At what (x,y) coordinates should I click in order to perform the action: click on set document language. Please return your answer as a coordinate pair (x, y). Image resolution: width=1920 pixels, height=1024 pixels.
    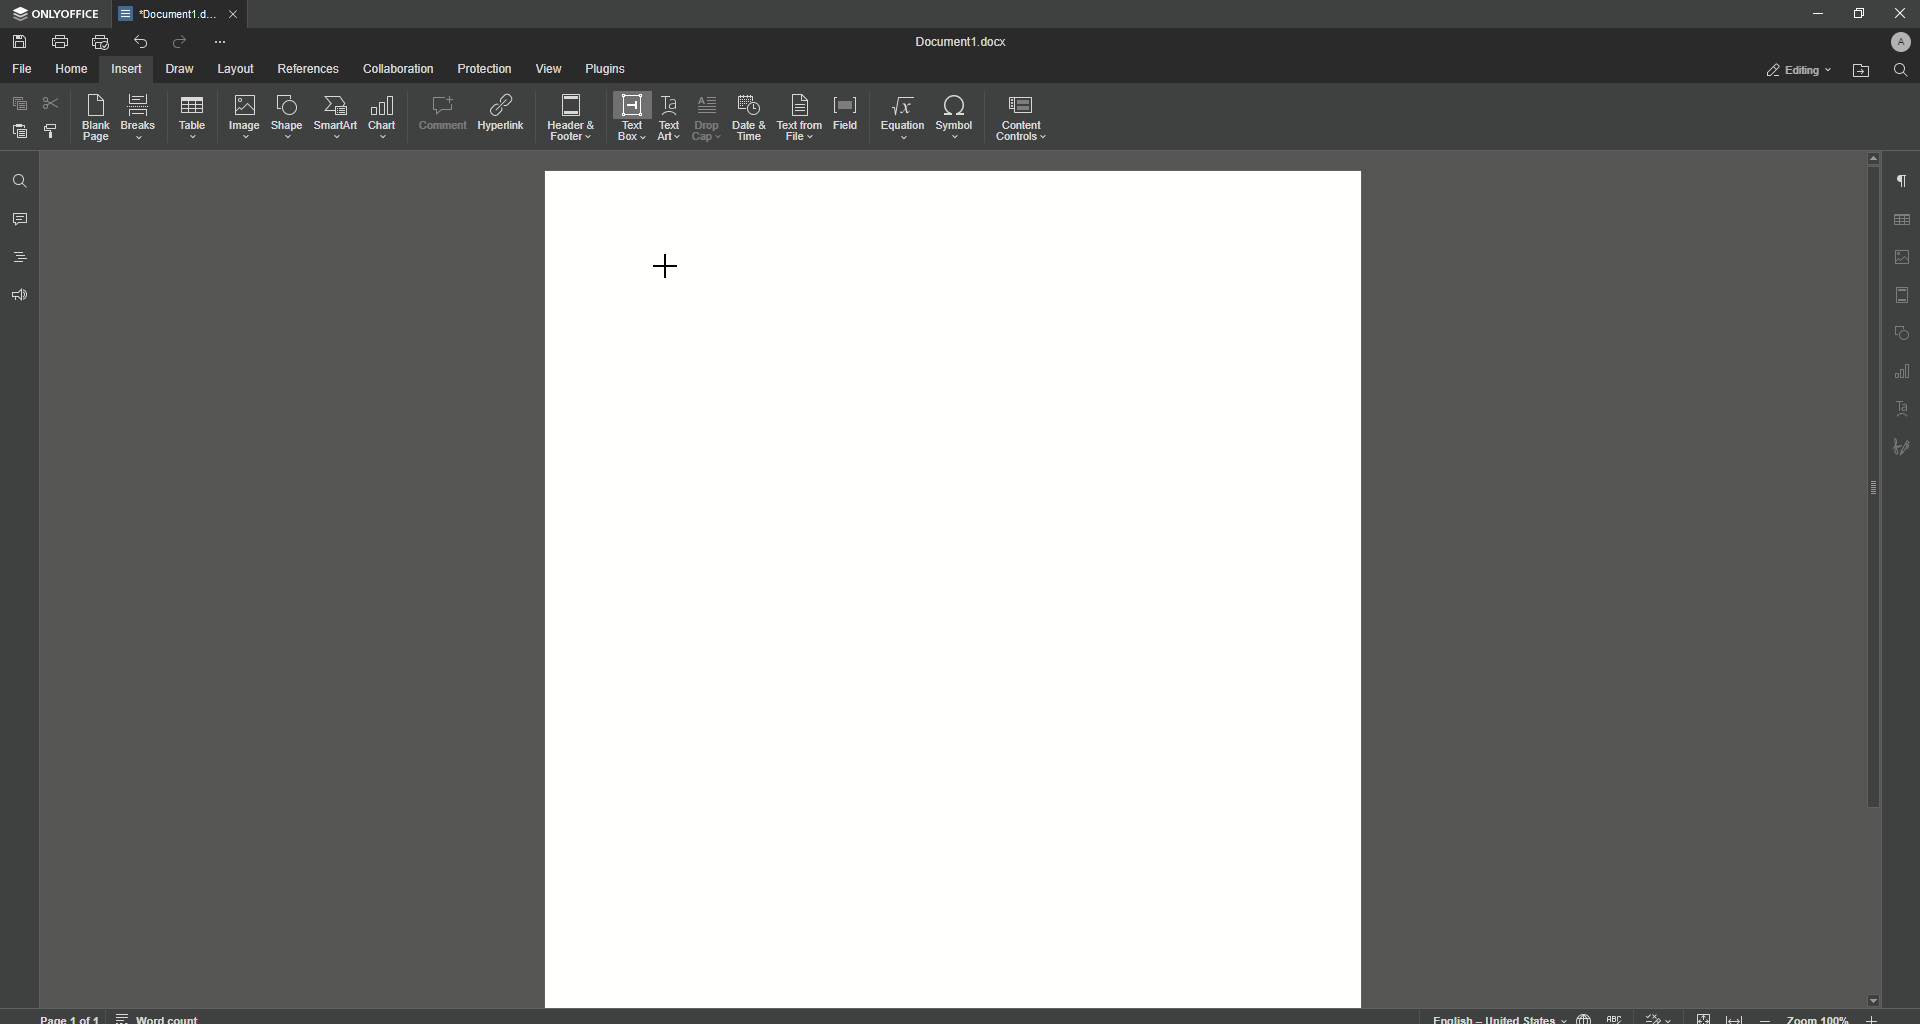
    Looking at the image, I should click on (1584, 1016).